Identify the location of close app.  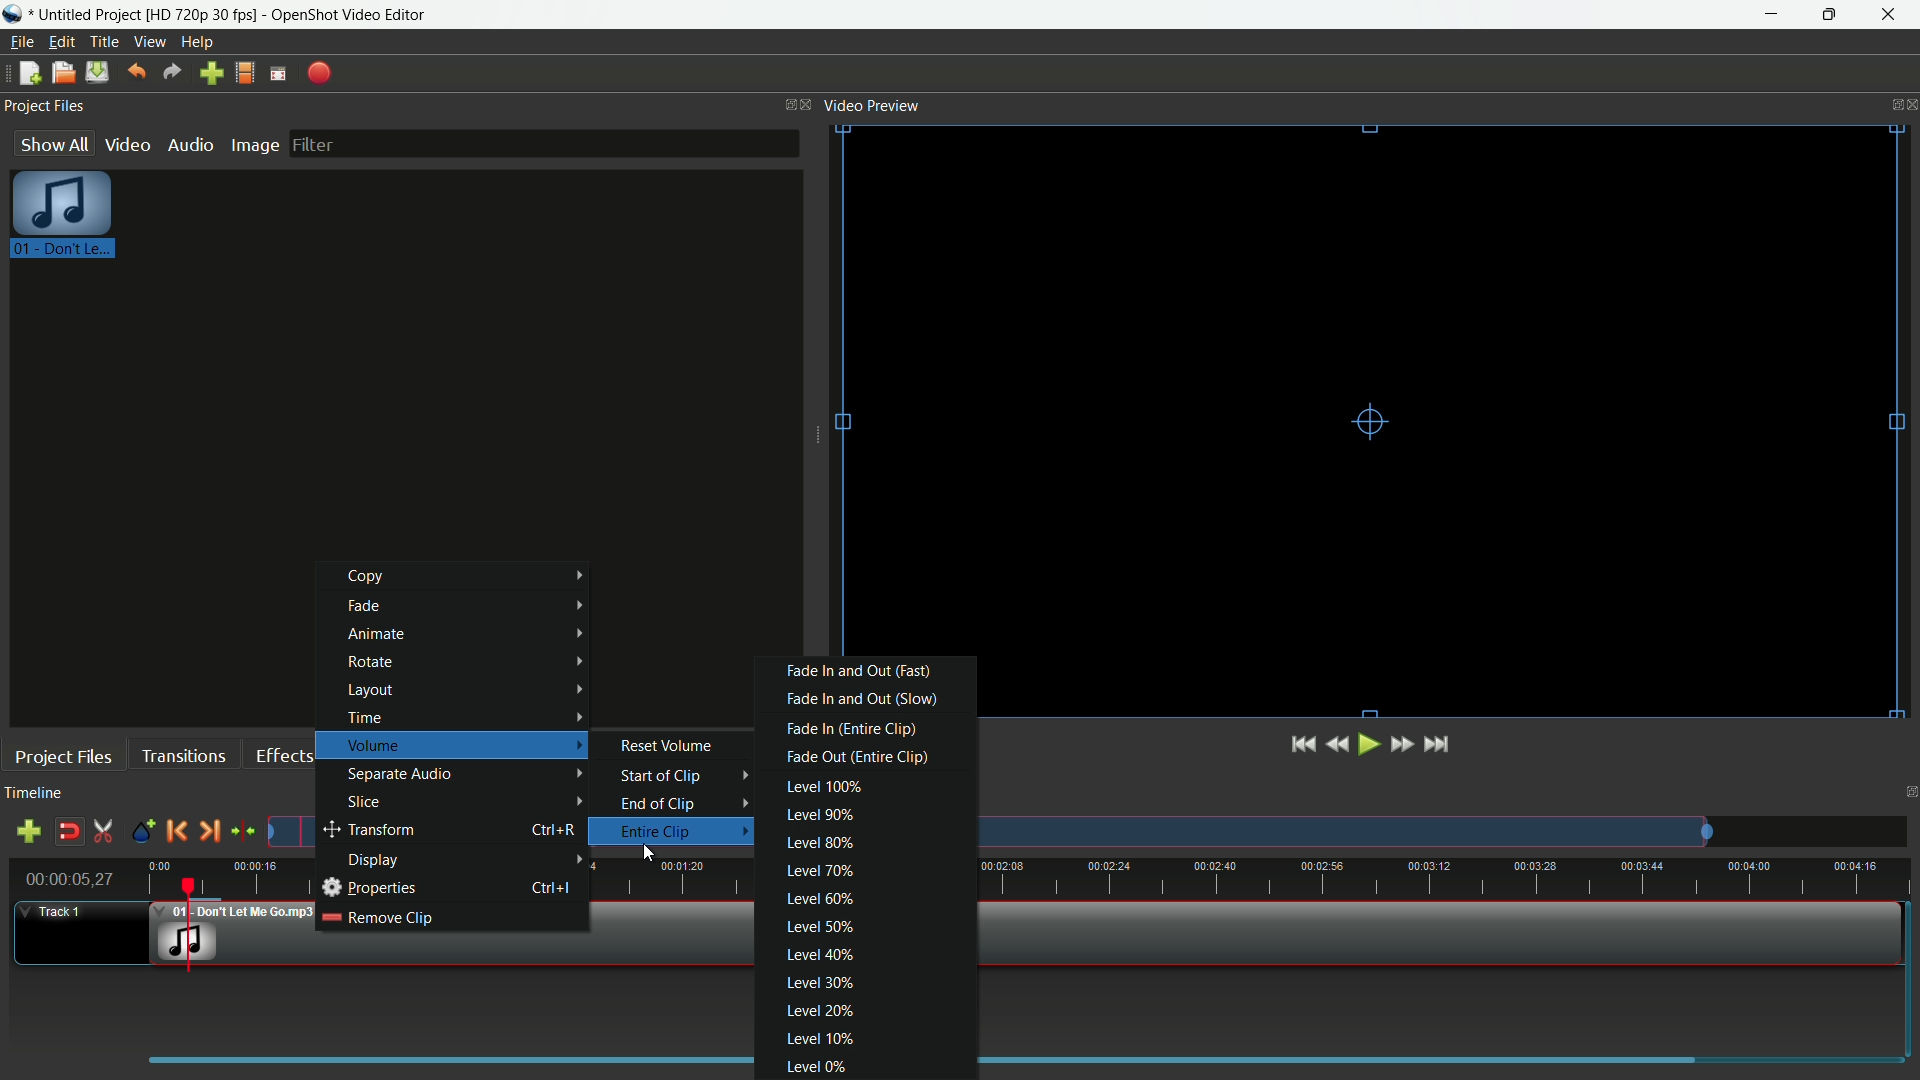
(1891, 16).